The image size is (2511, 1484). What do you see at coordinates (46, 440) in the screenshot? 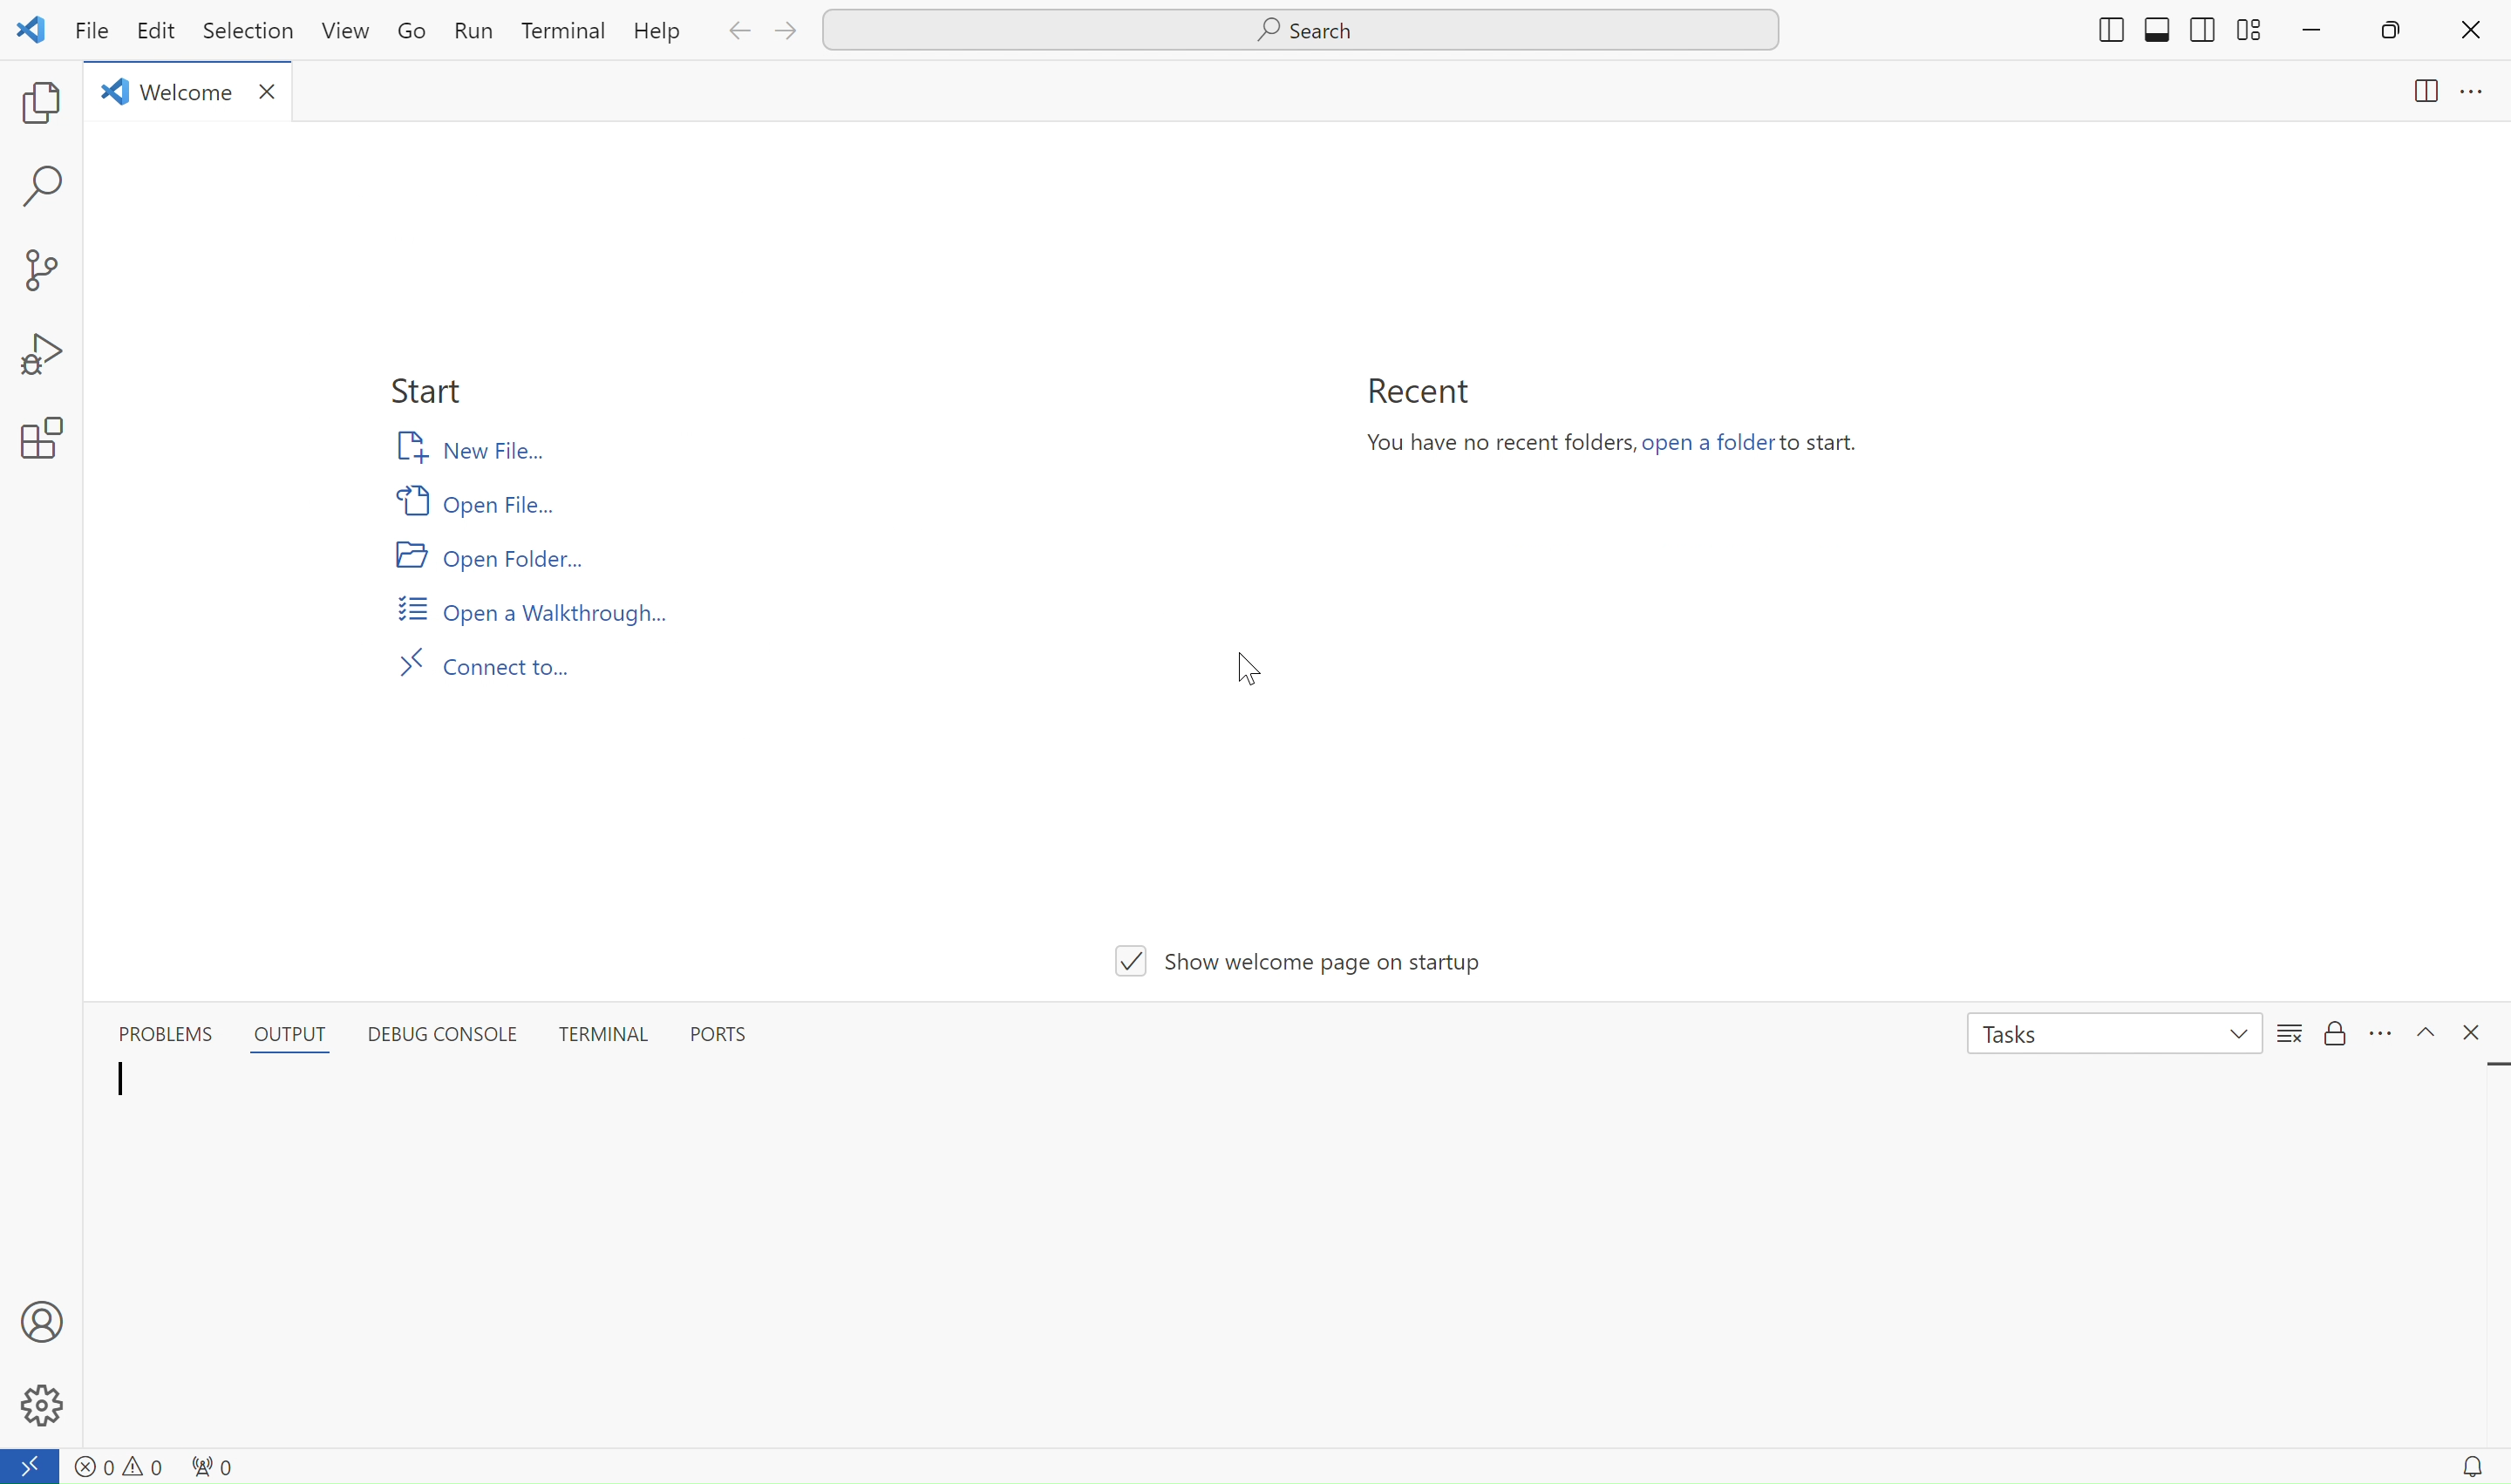
I see `settings` at bounding box center [46, 440].